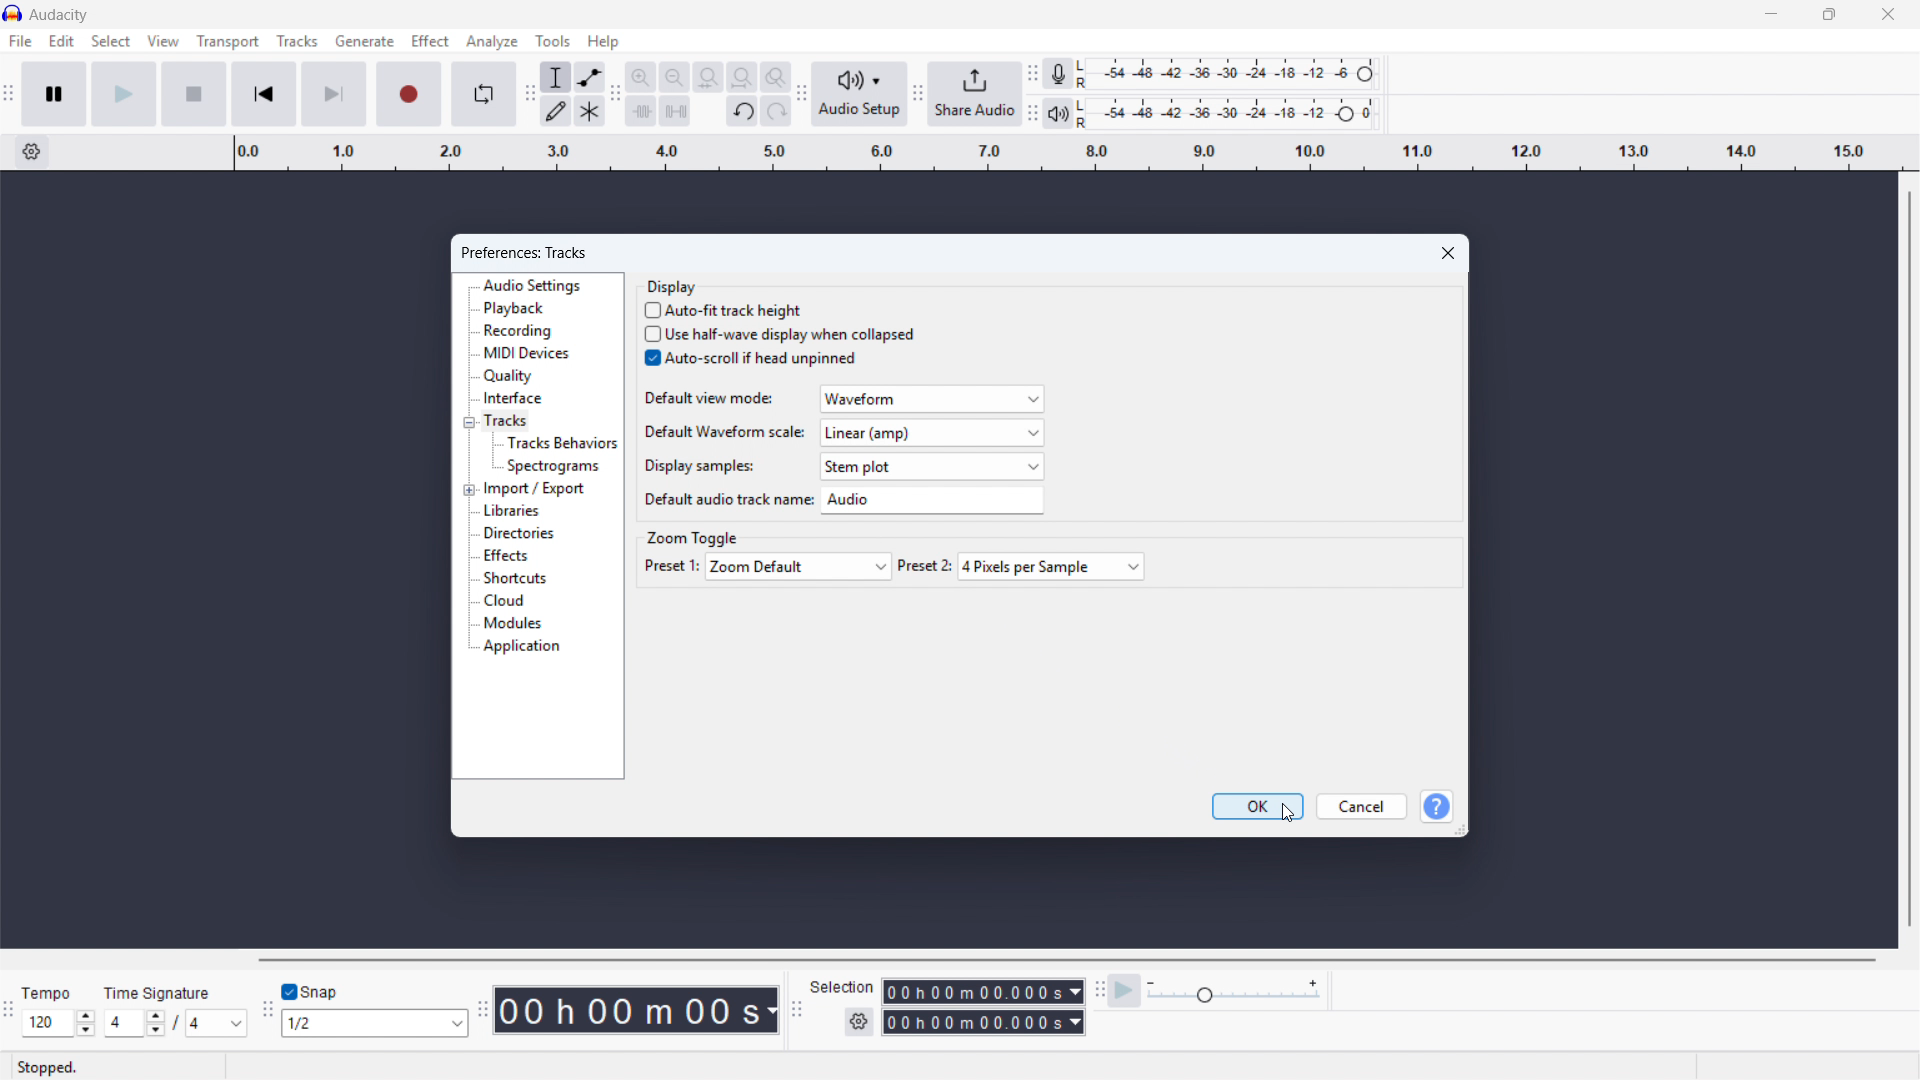 This screenshot has width=1920, height=1080. I want to click on horizontal scrollbar, so click(1064, 960).